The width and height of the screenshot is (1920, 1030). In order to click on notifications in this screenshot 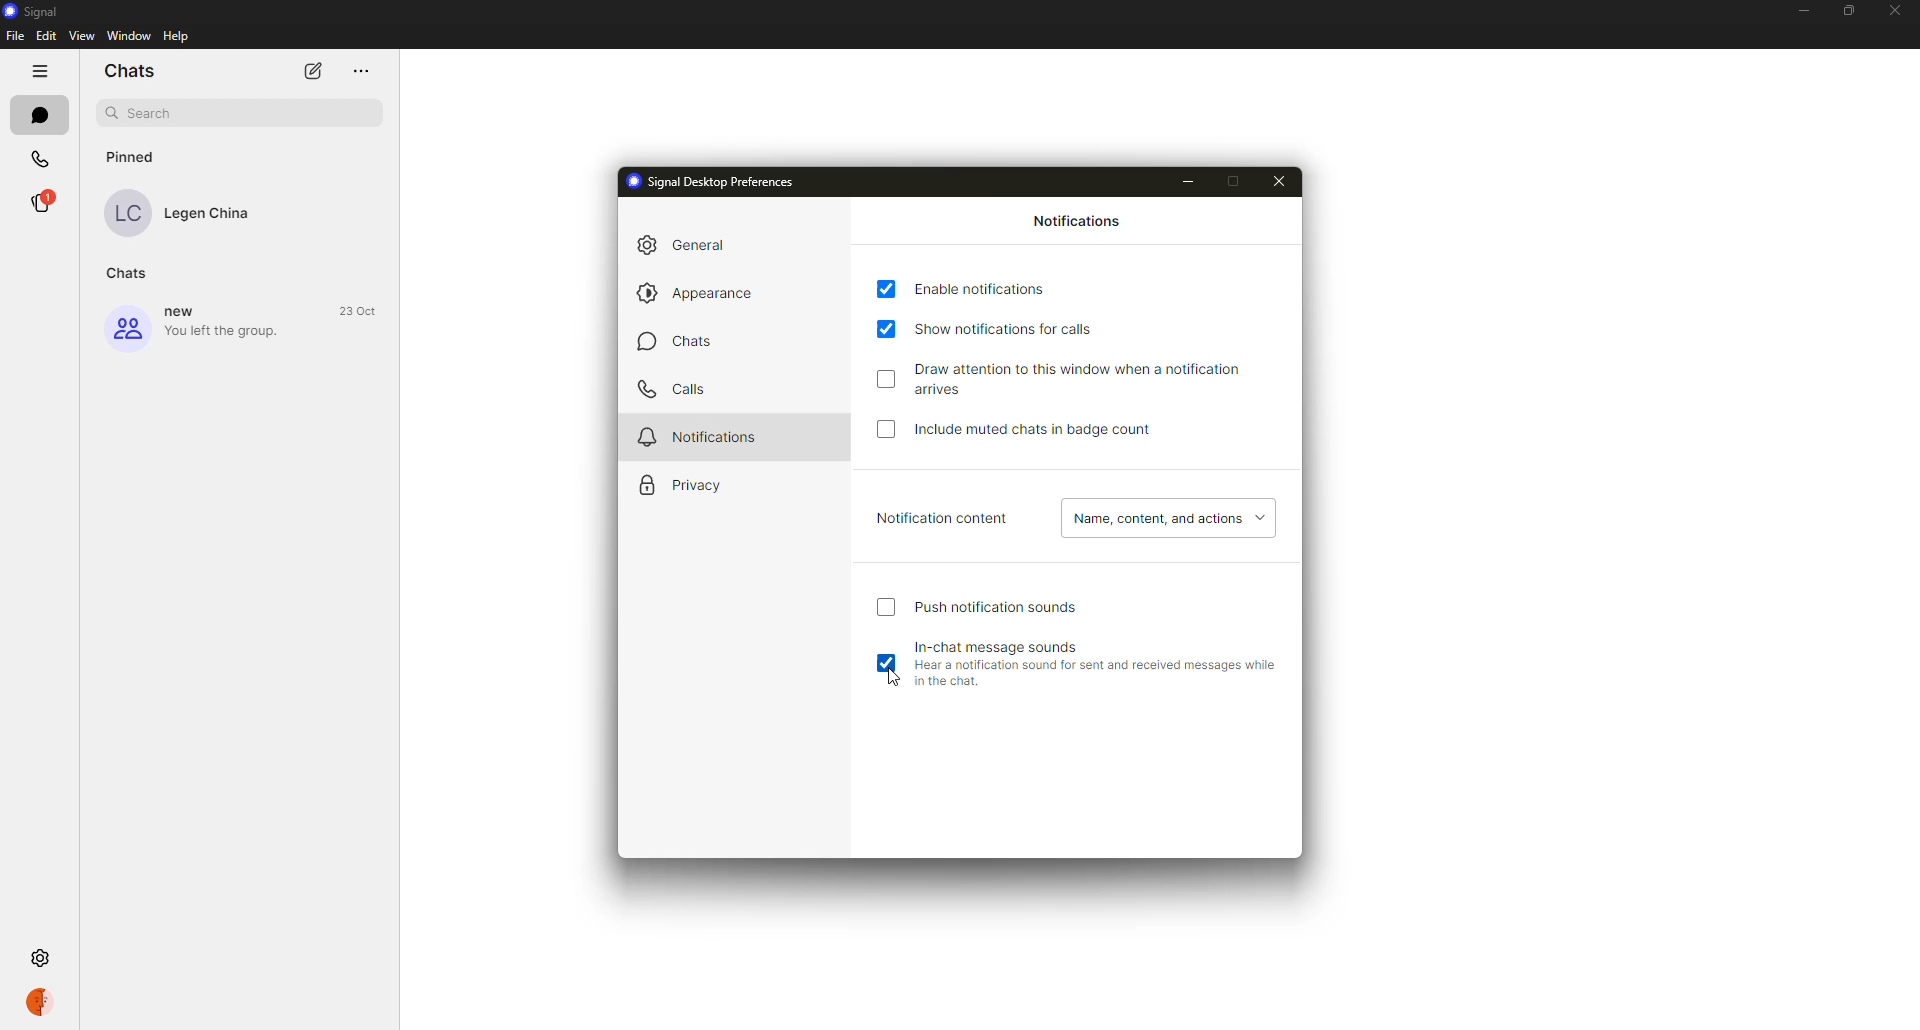, I will do `click(1076, 222)`.